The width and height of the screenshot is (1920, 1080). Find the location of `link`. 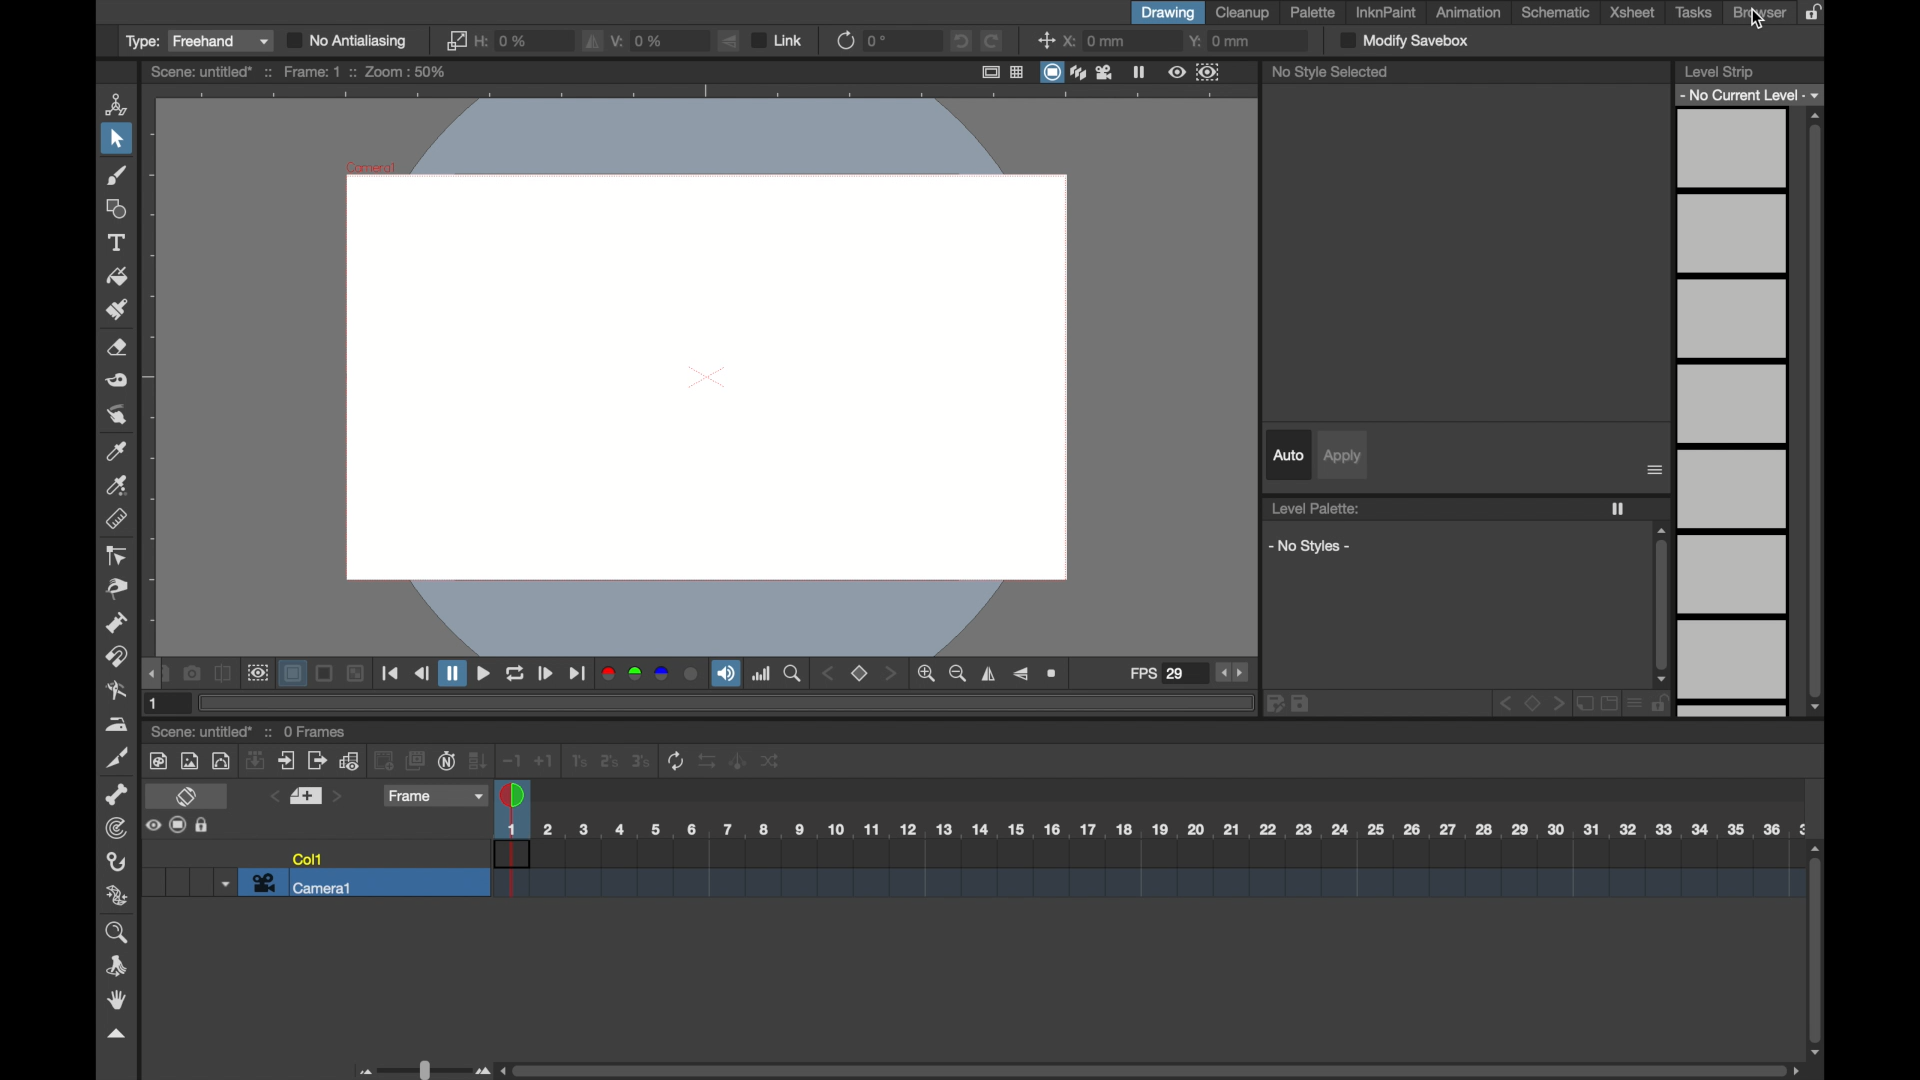

link is located at coordinates (780, 40).